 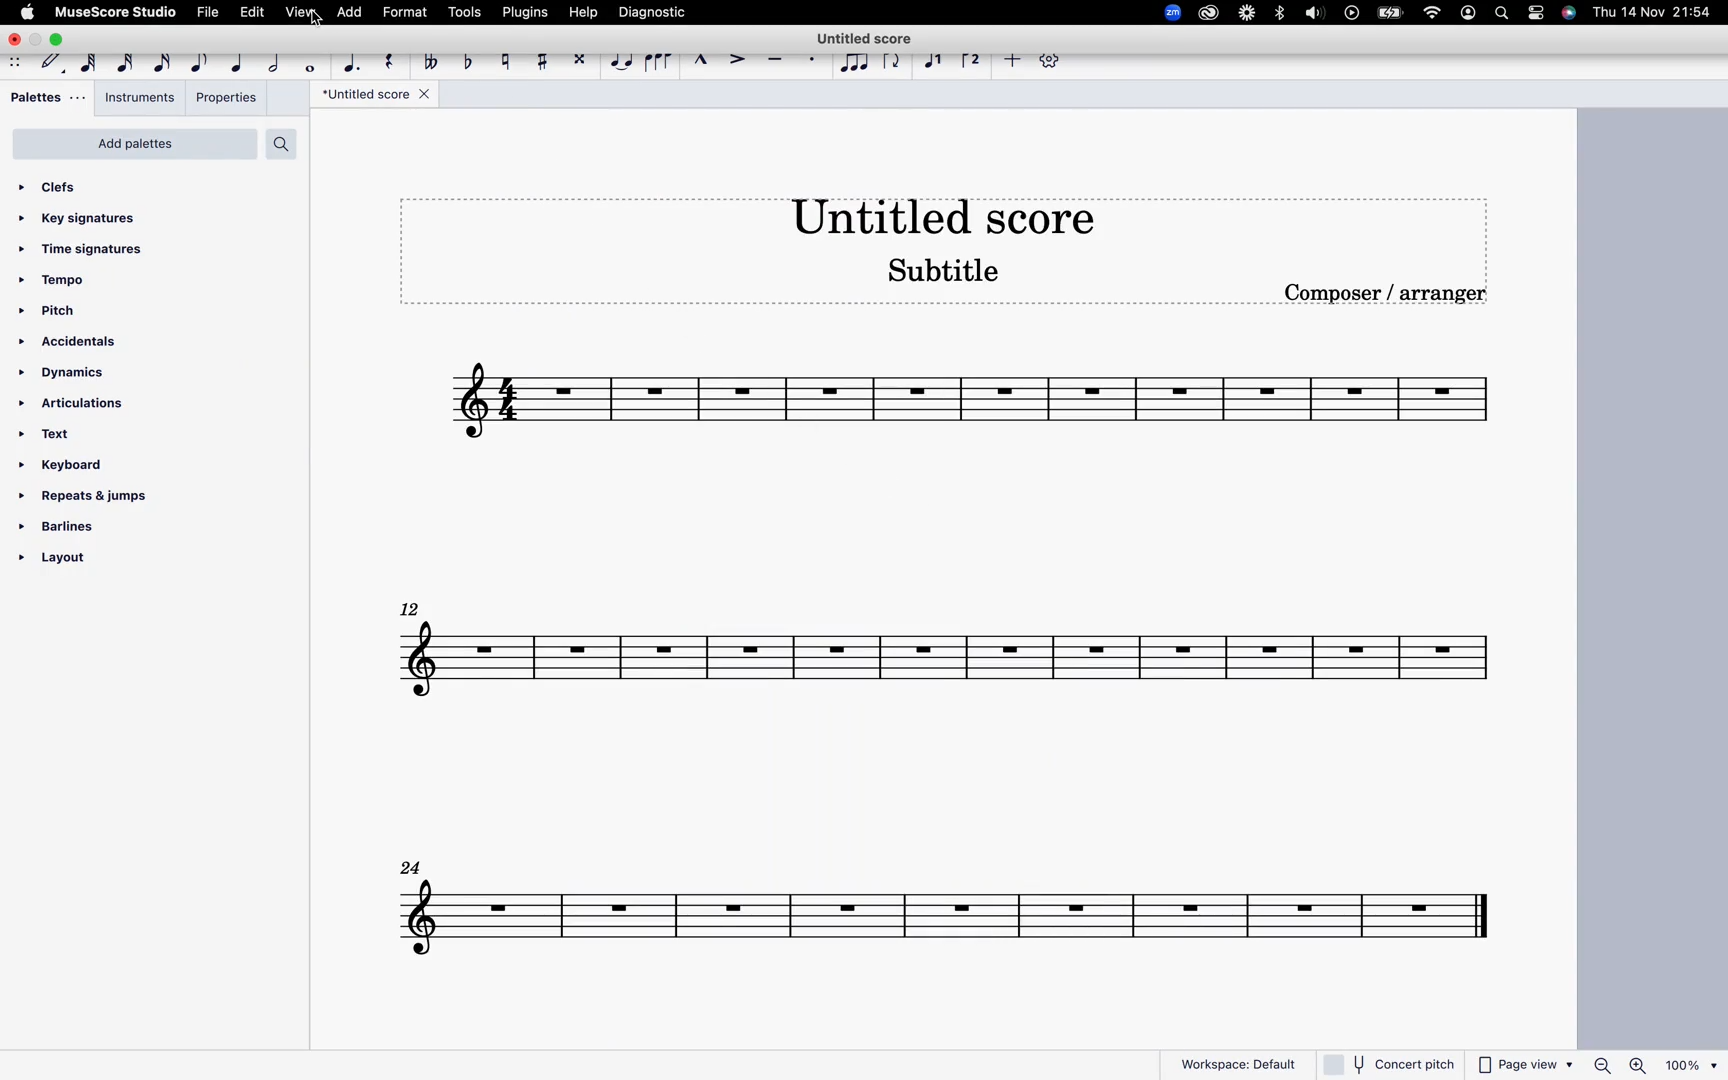 I want to click on battery, so click(x=1394, y=15).